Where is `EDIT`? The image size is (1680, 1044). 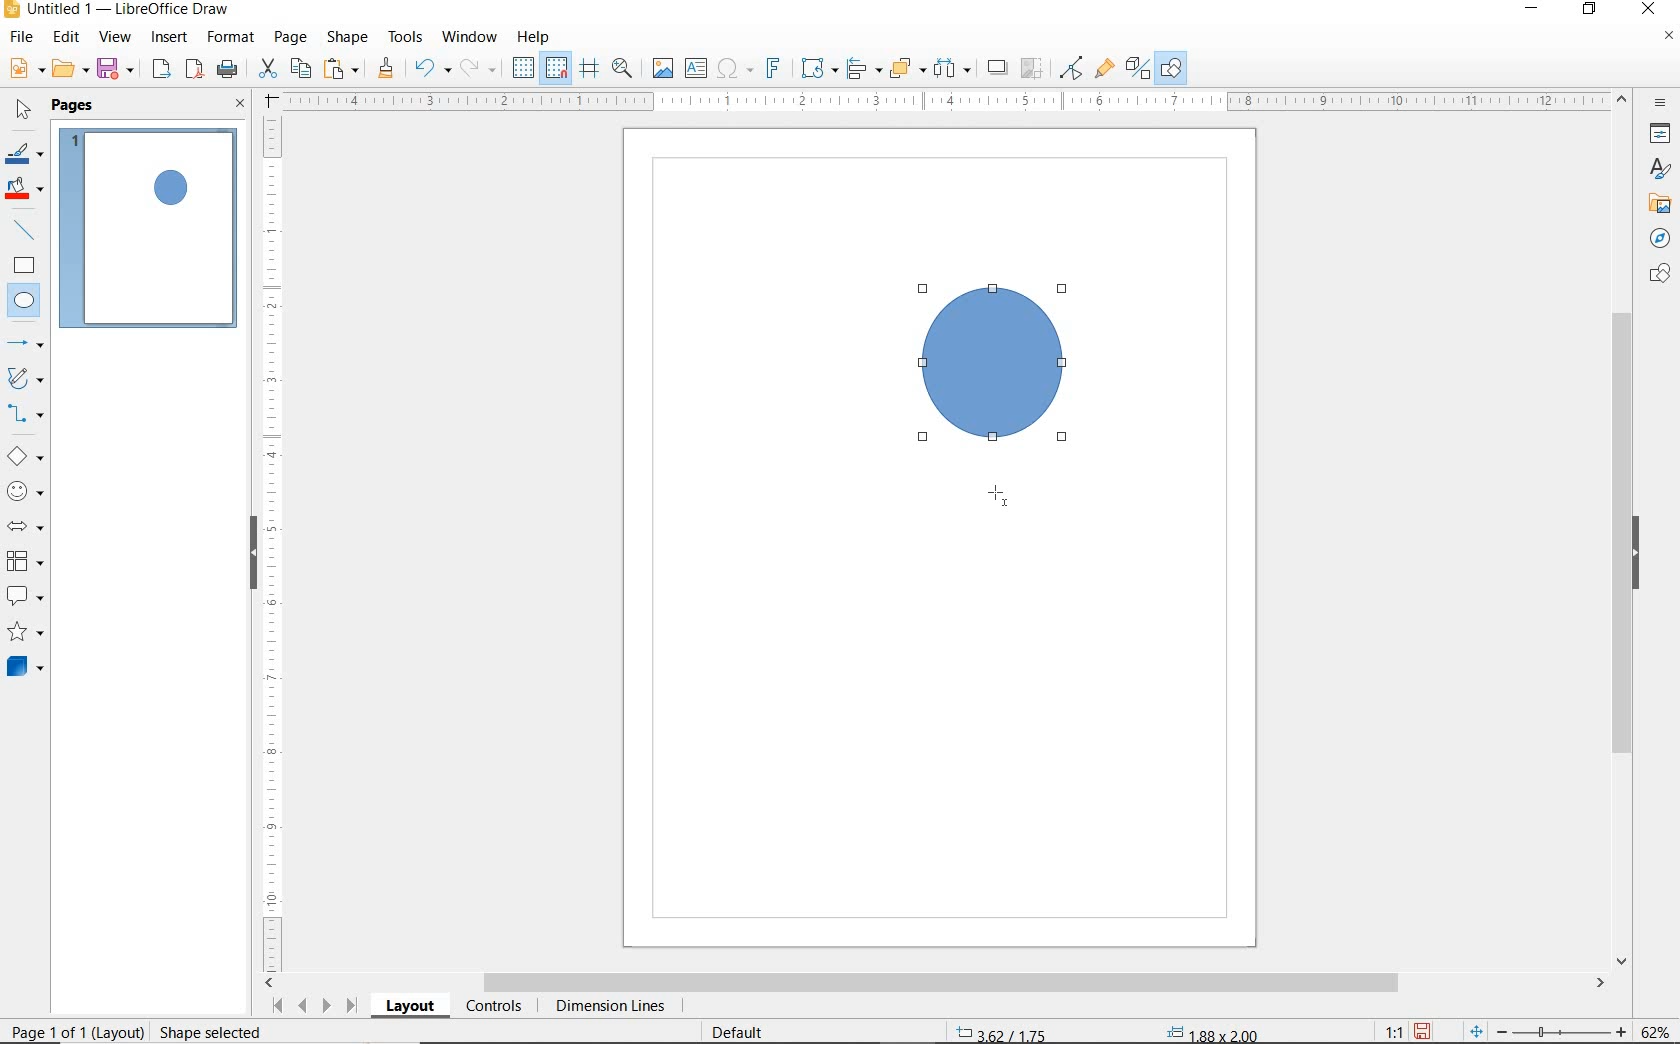
EDIT is located at coordinates (67, 37).